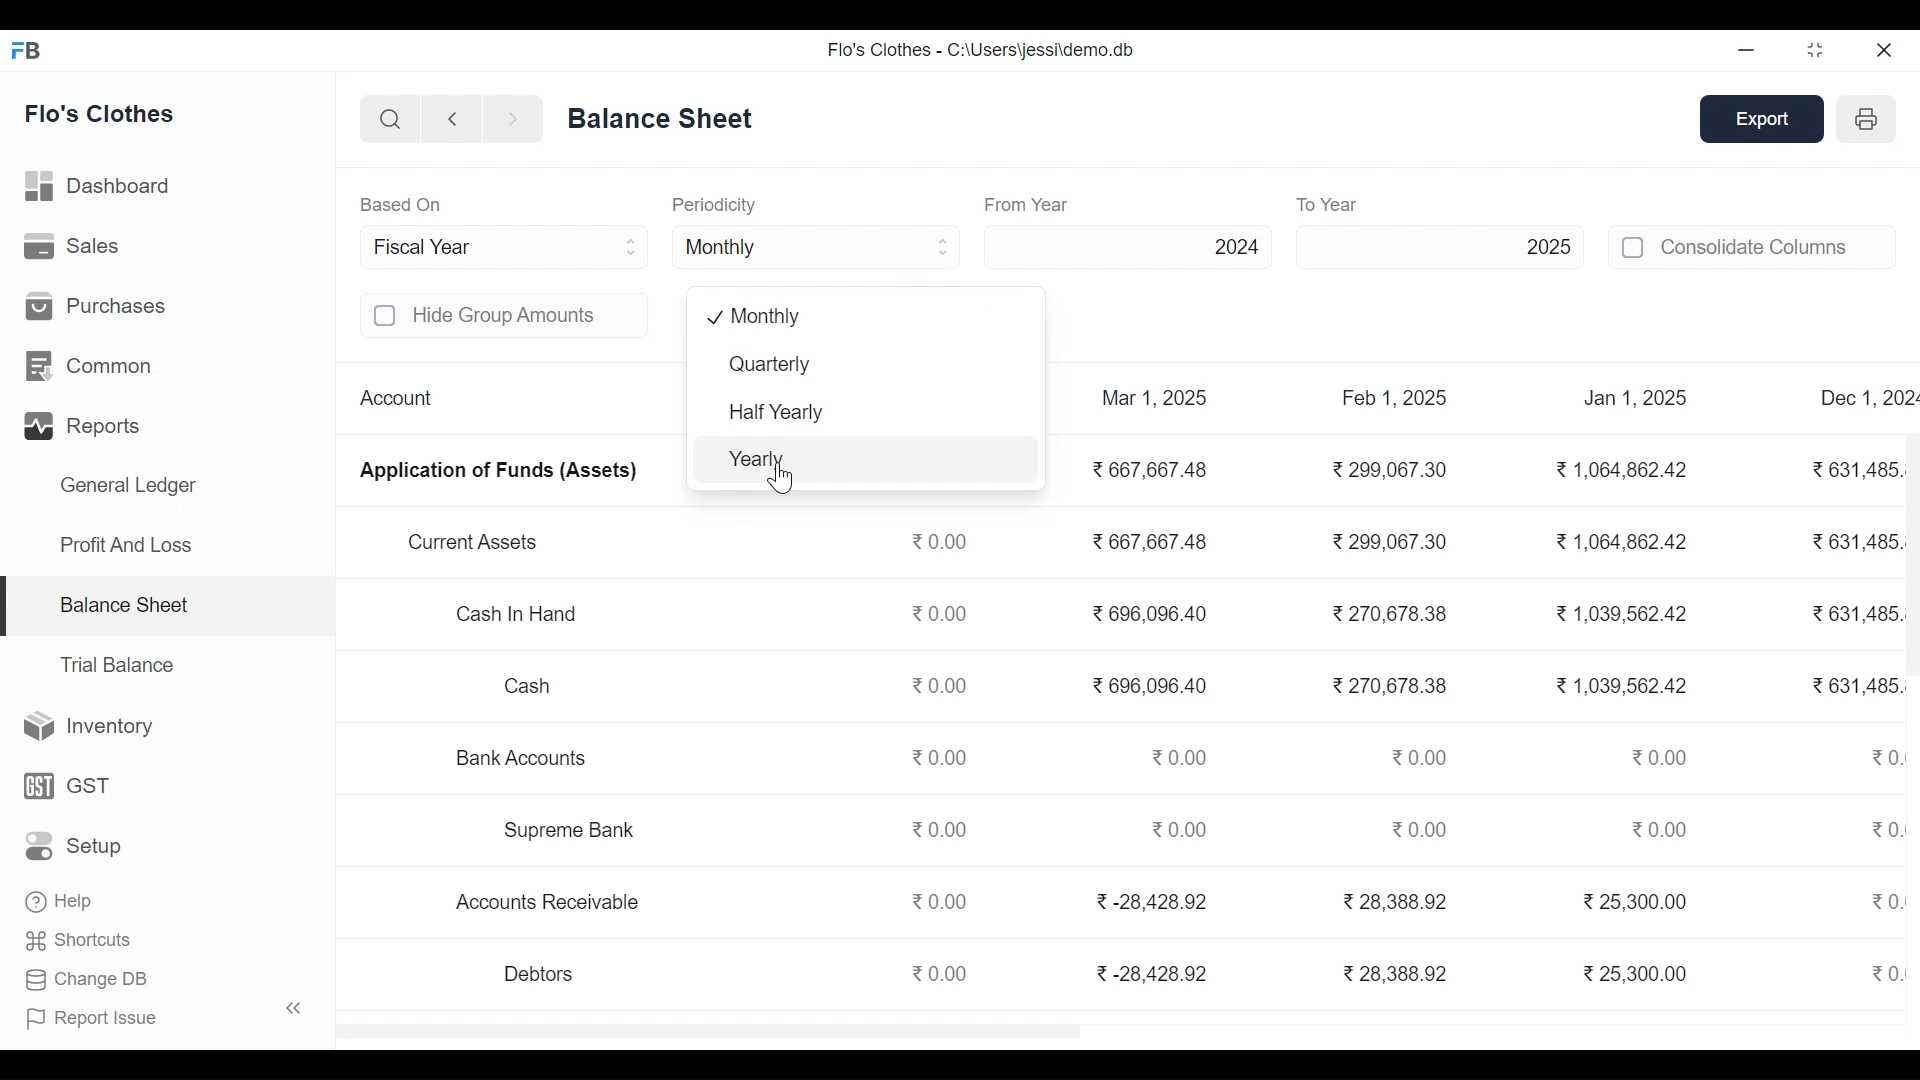  Describe the element at coordinates (508, 246) in the screenshot. I see `fiscal year` at that location.